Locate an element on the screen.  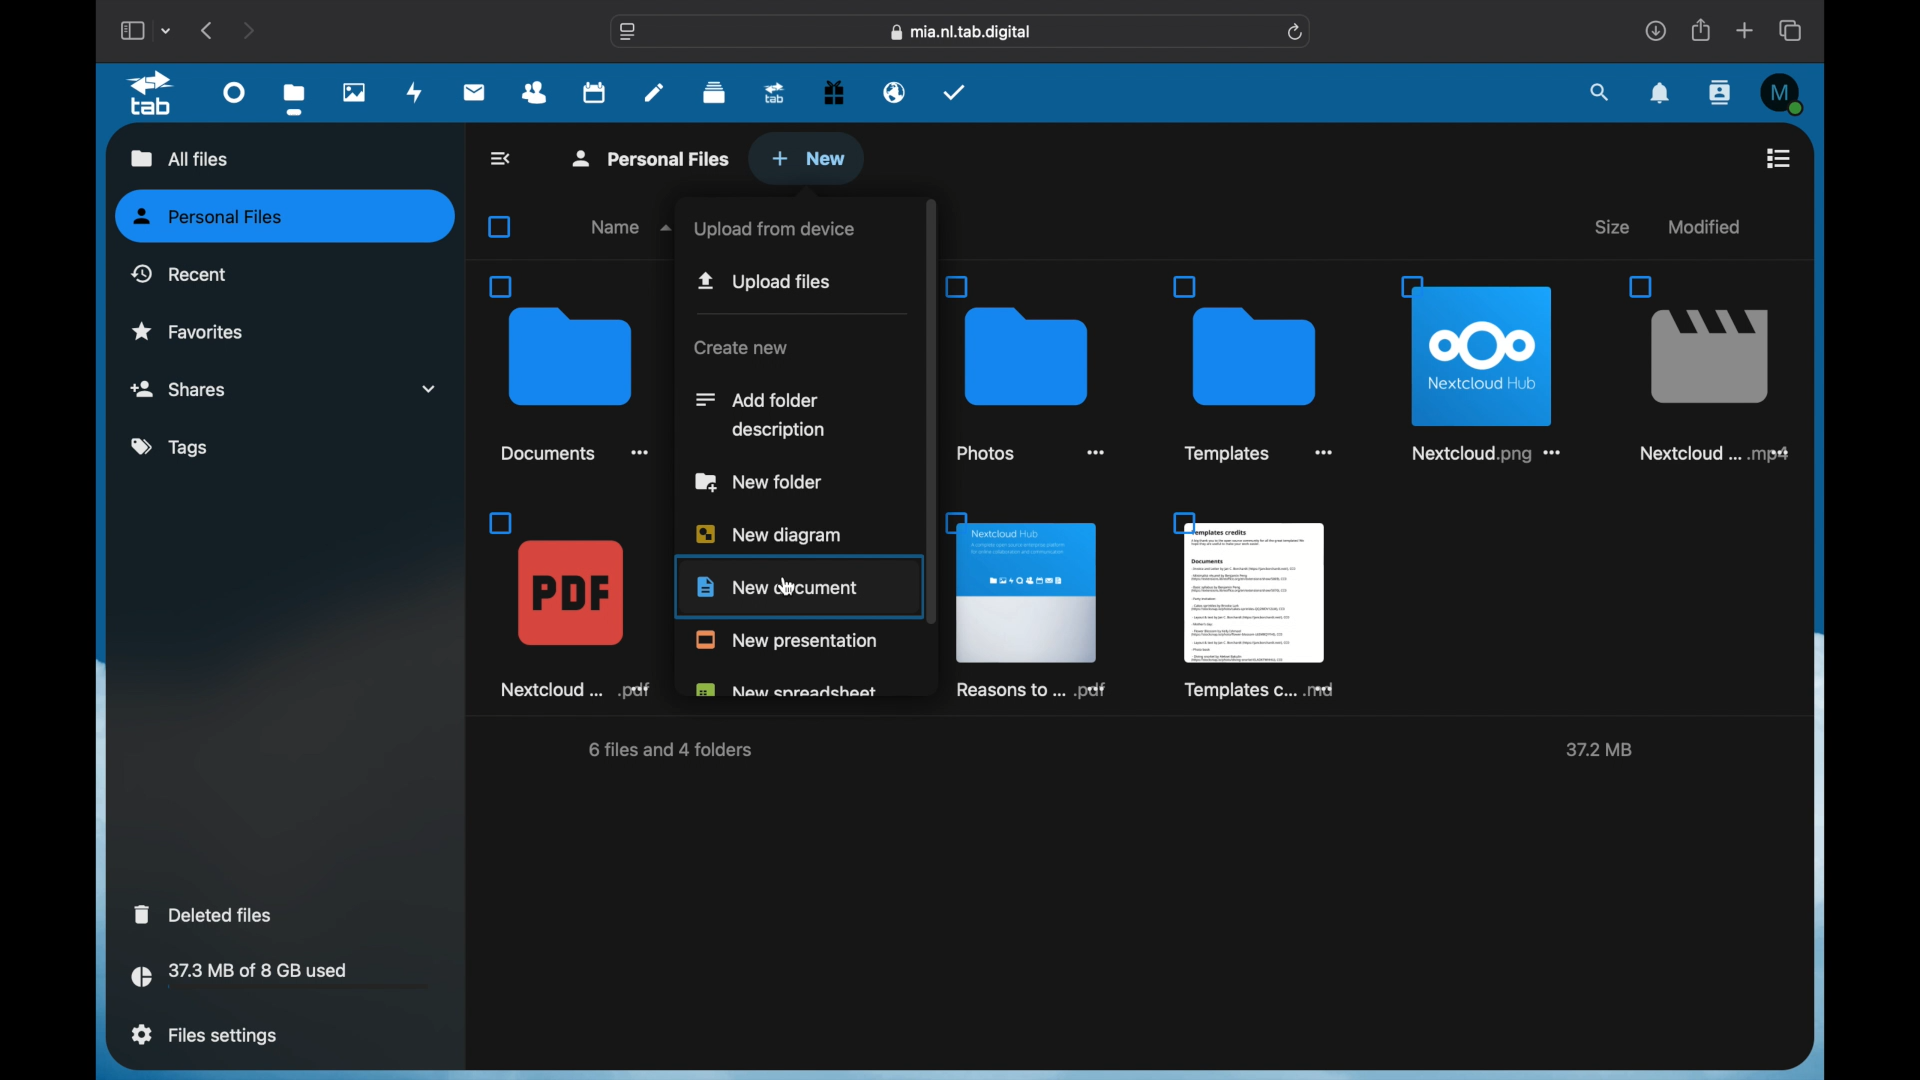
tasks is located at coordinates (955, 92).